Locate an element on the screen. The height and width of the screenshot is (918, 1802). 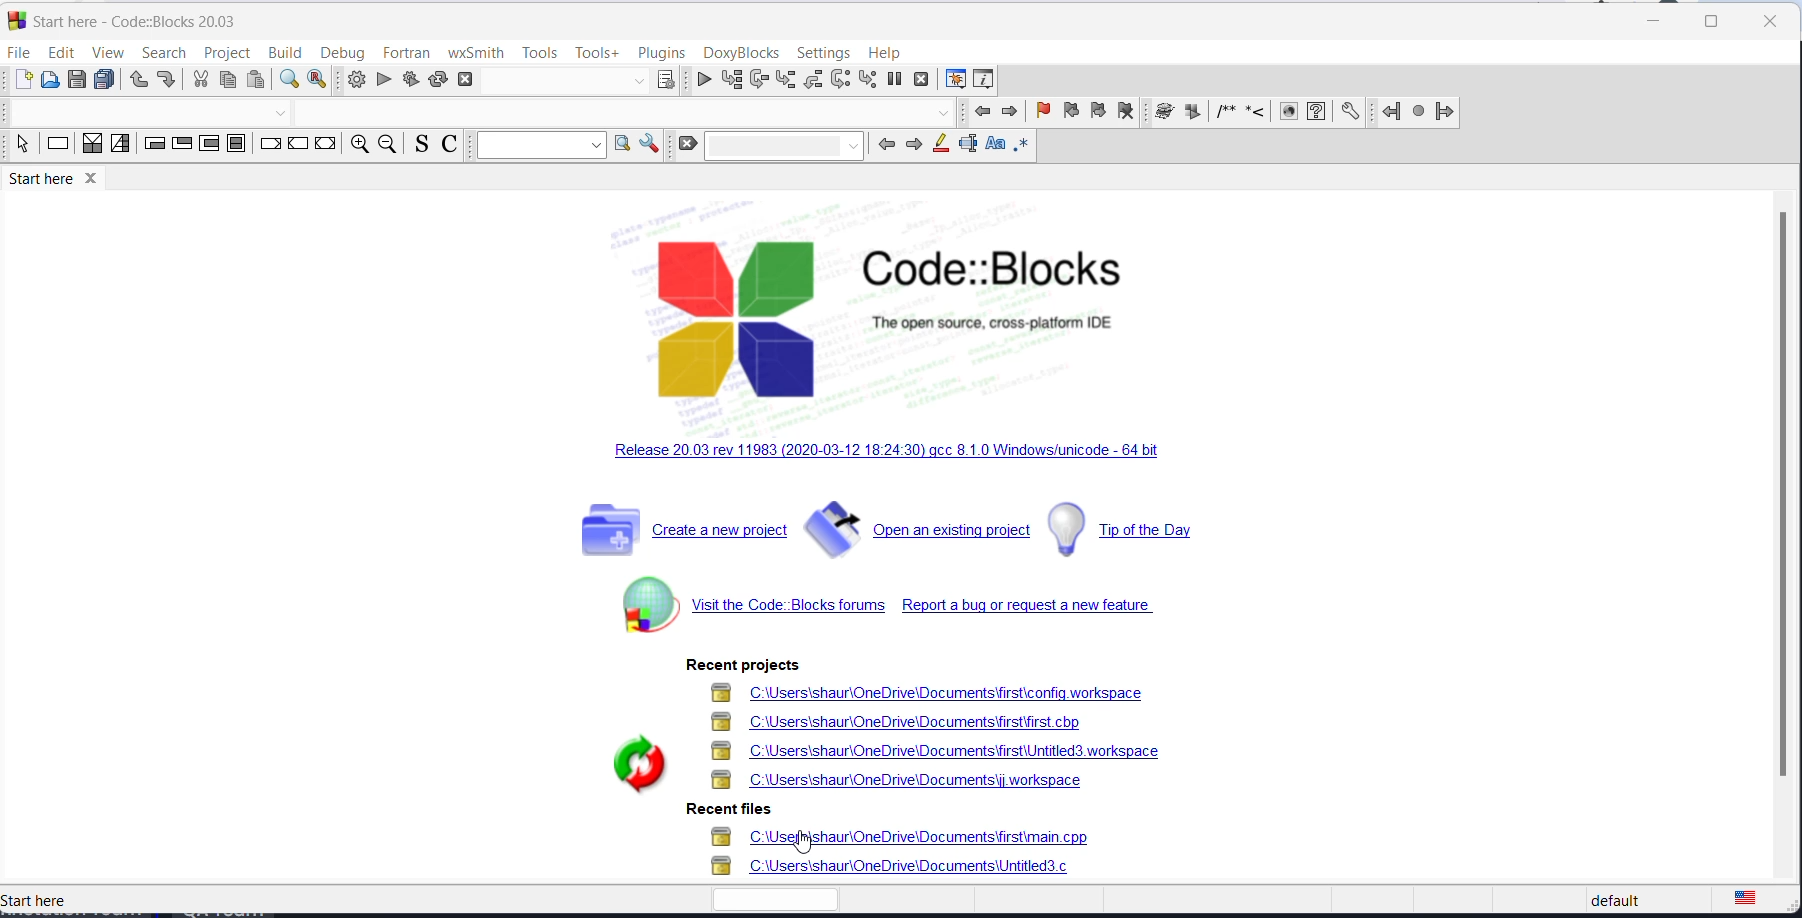
FIND is located at coordinates (286, 81).